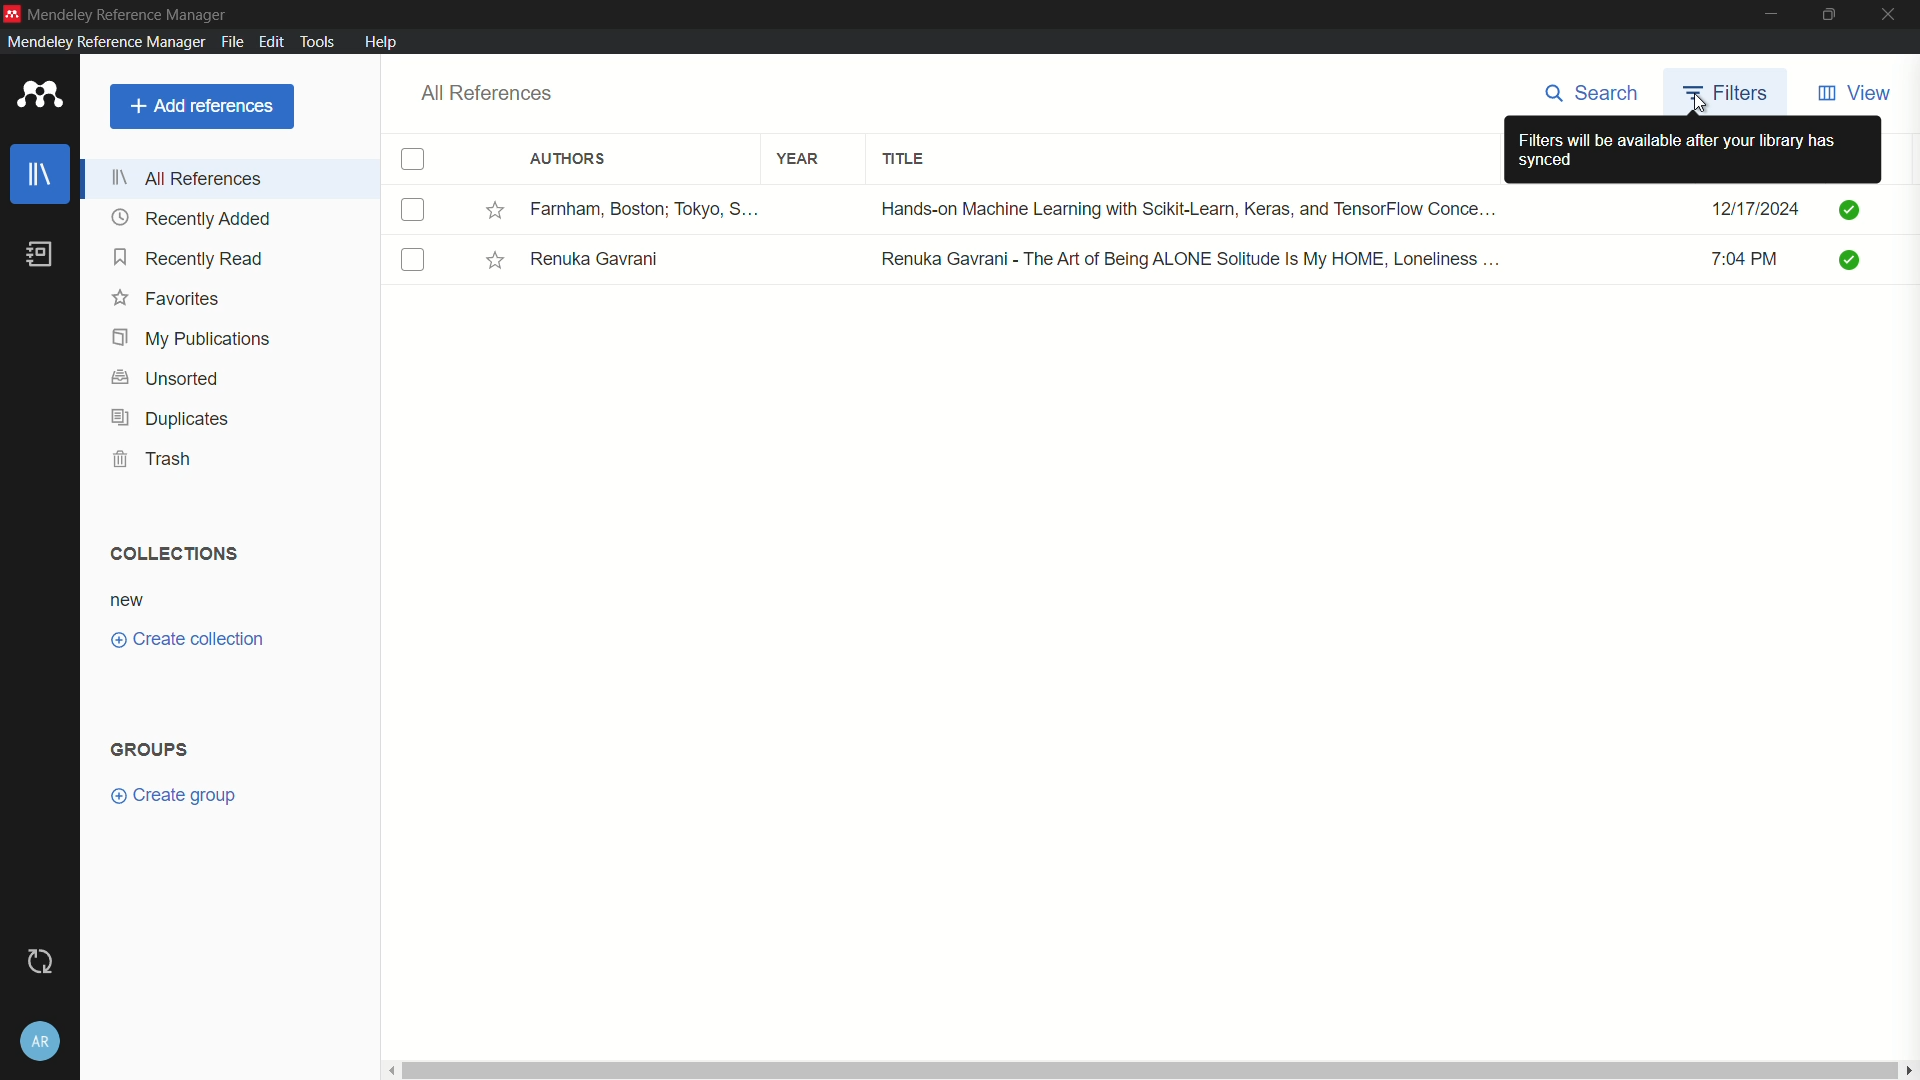 This screenshot has height=1080, width=1920. What do you see at coordinates (172, 795) in the screenshot?
I see `create group` at bounding box center [172, 795].